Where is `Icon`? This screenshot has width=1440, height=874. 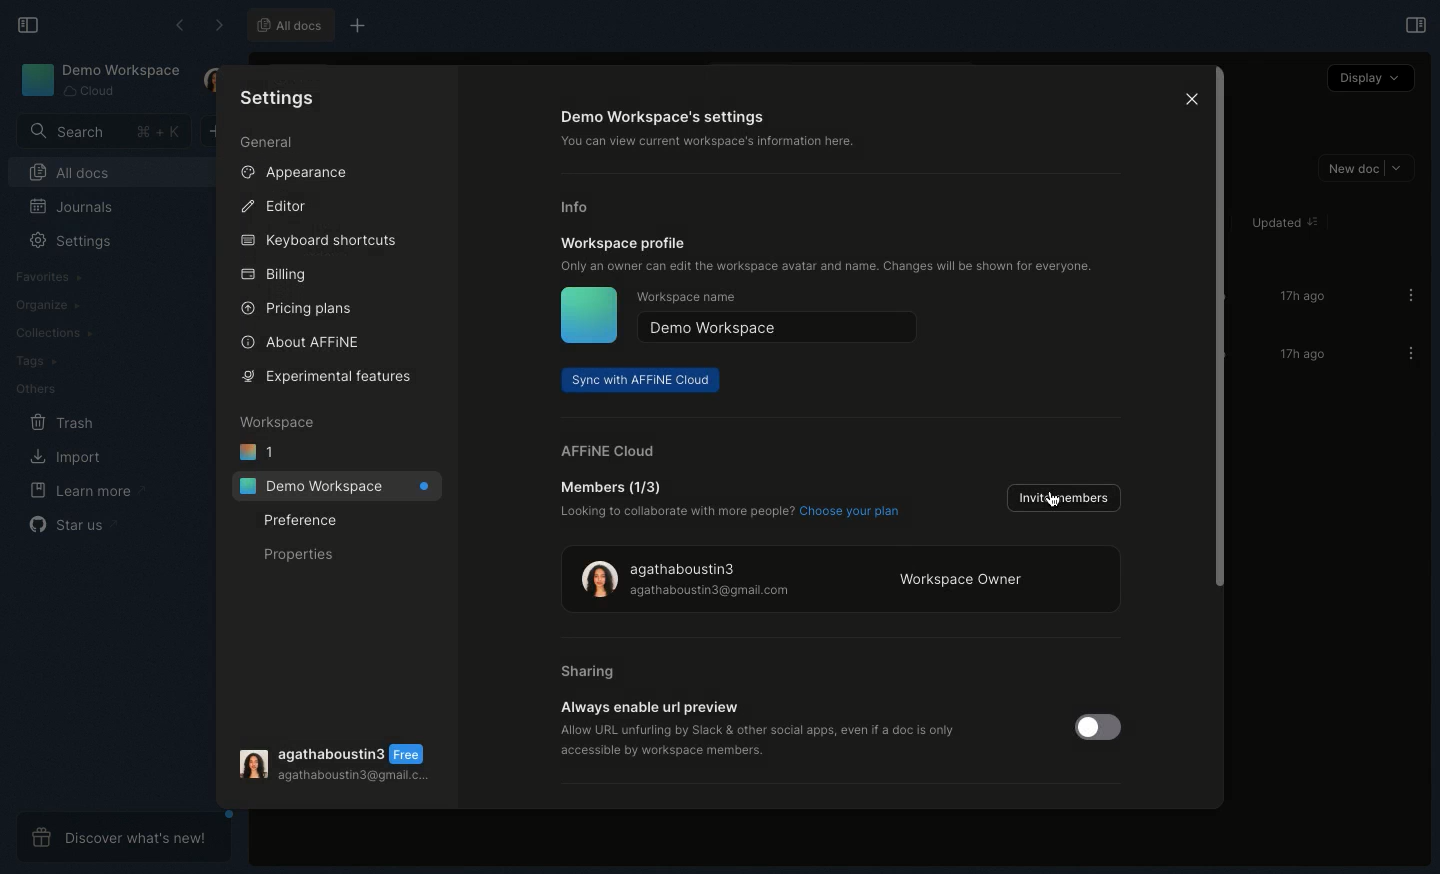 Icon is located at coordinates (588, 315).